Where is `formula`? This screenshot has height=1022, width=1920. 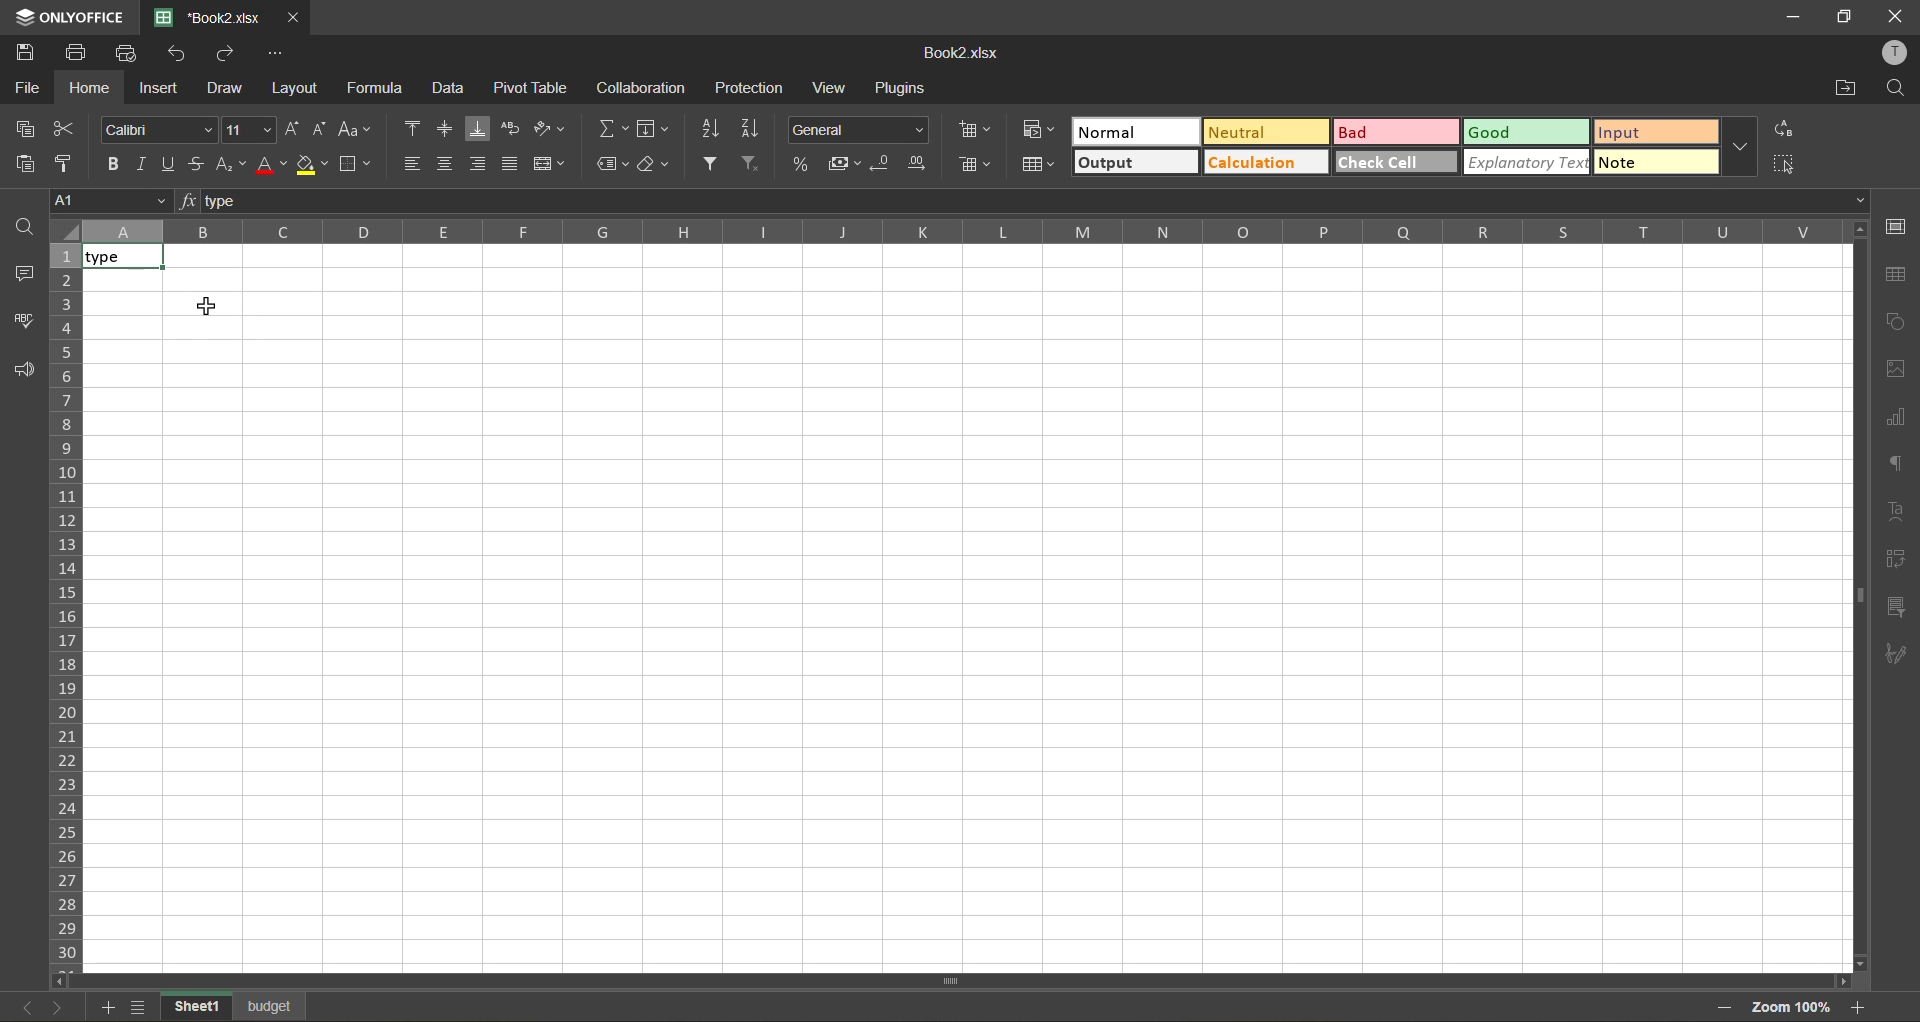 formula is located at coordinates (373, 87).